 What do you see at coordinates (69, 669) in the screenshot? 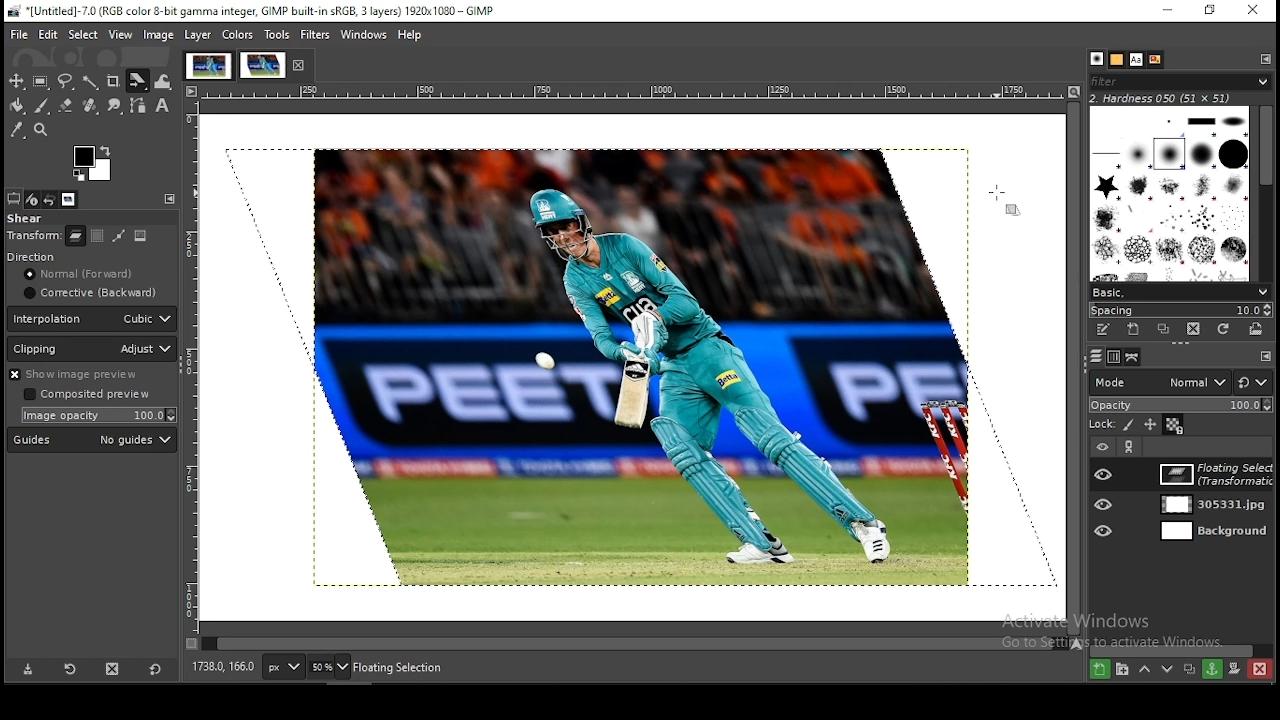
I see `restore tool preset` at bounding box center [69, 669].